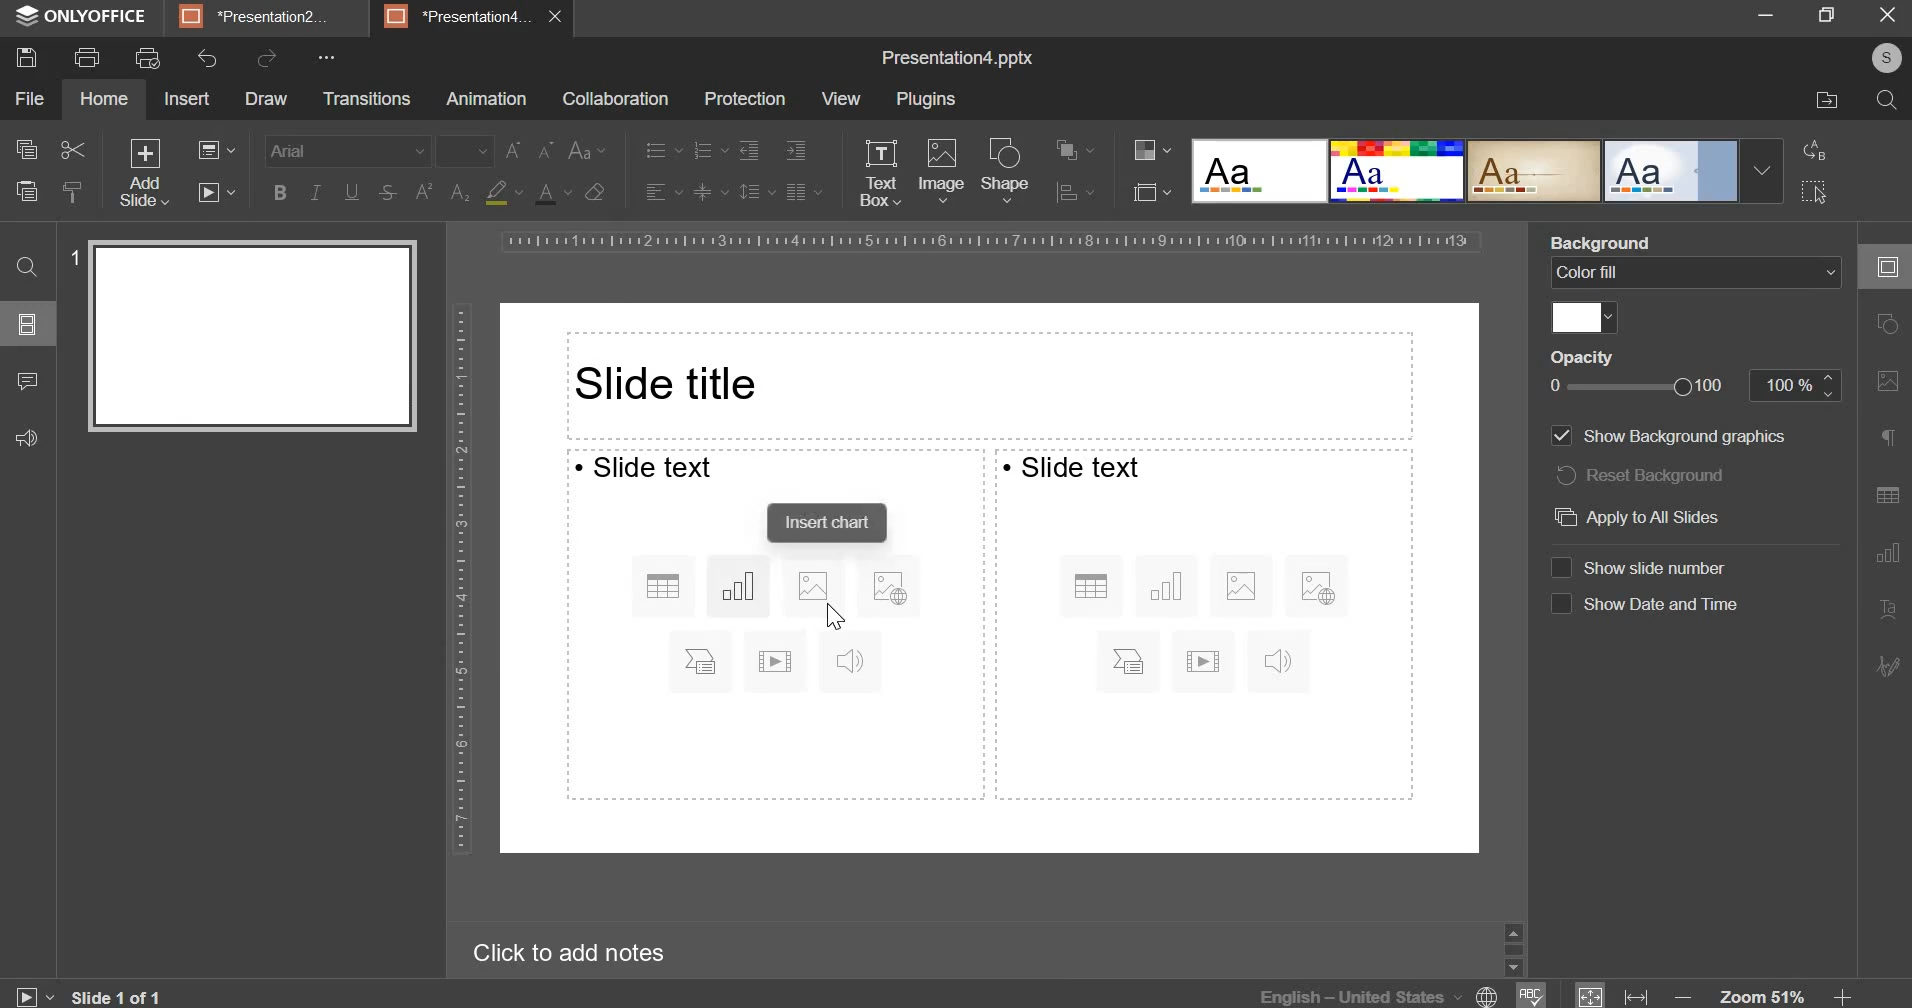  What do you see at coordinates (749, 191) in the screenshot?
I see `line spacing` at bounding box center [749, 191].